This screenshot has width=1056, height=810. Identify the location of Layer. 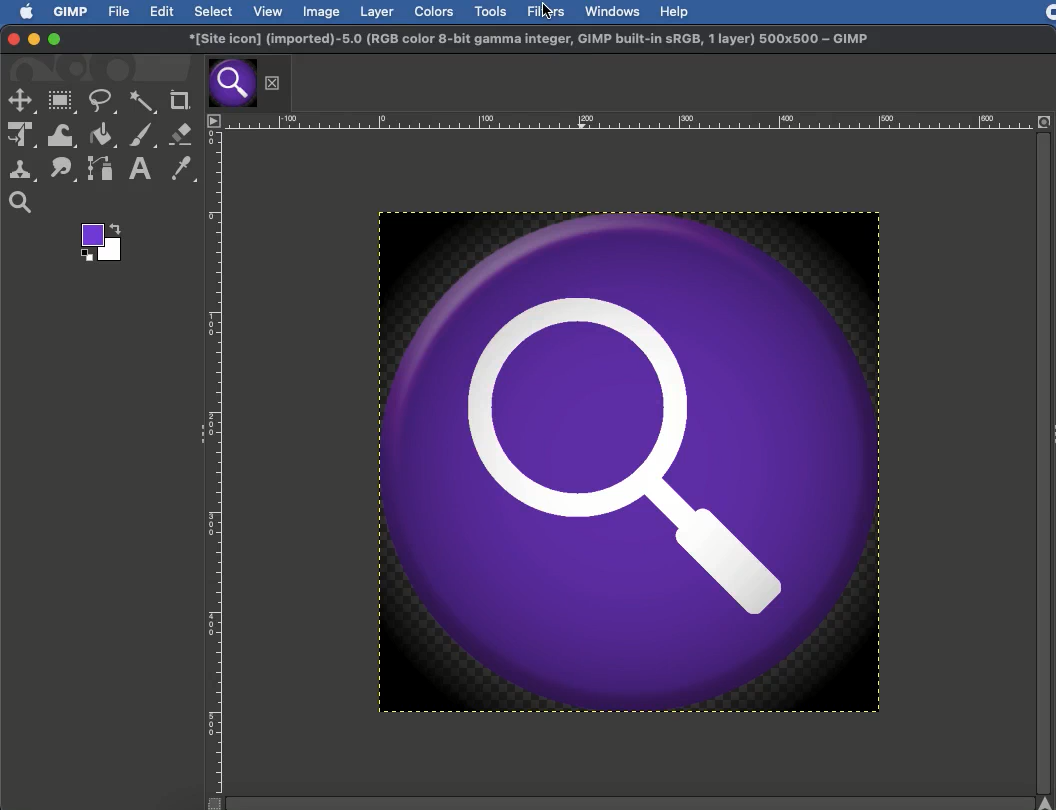
(374, 11).